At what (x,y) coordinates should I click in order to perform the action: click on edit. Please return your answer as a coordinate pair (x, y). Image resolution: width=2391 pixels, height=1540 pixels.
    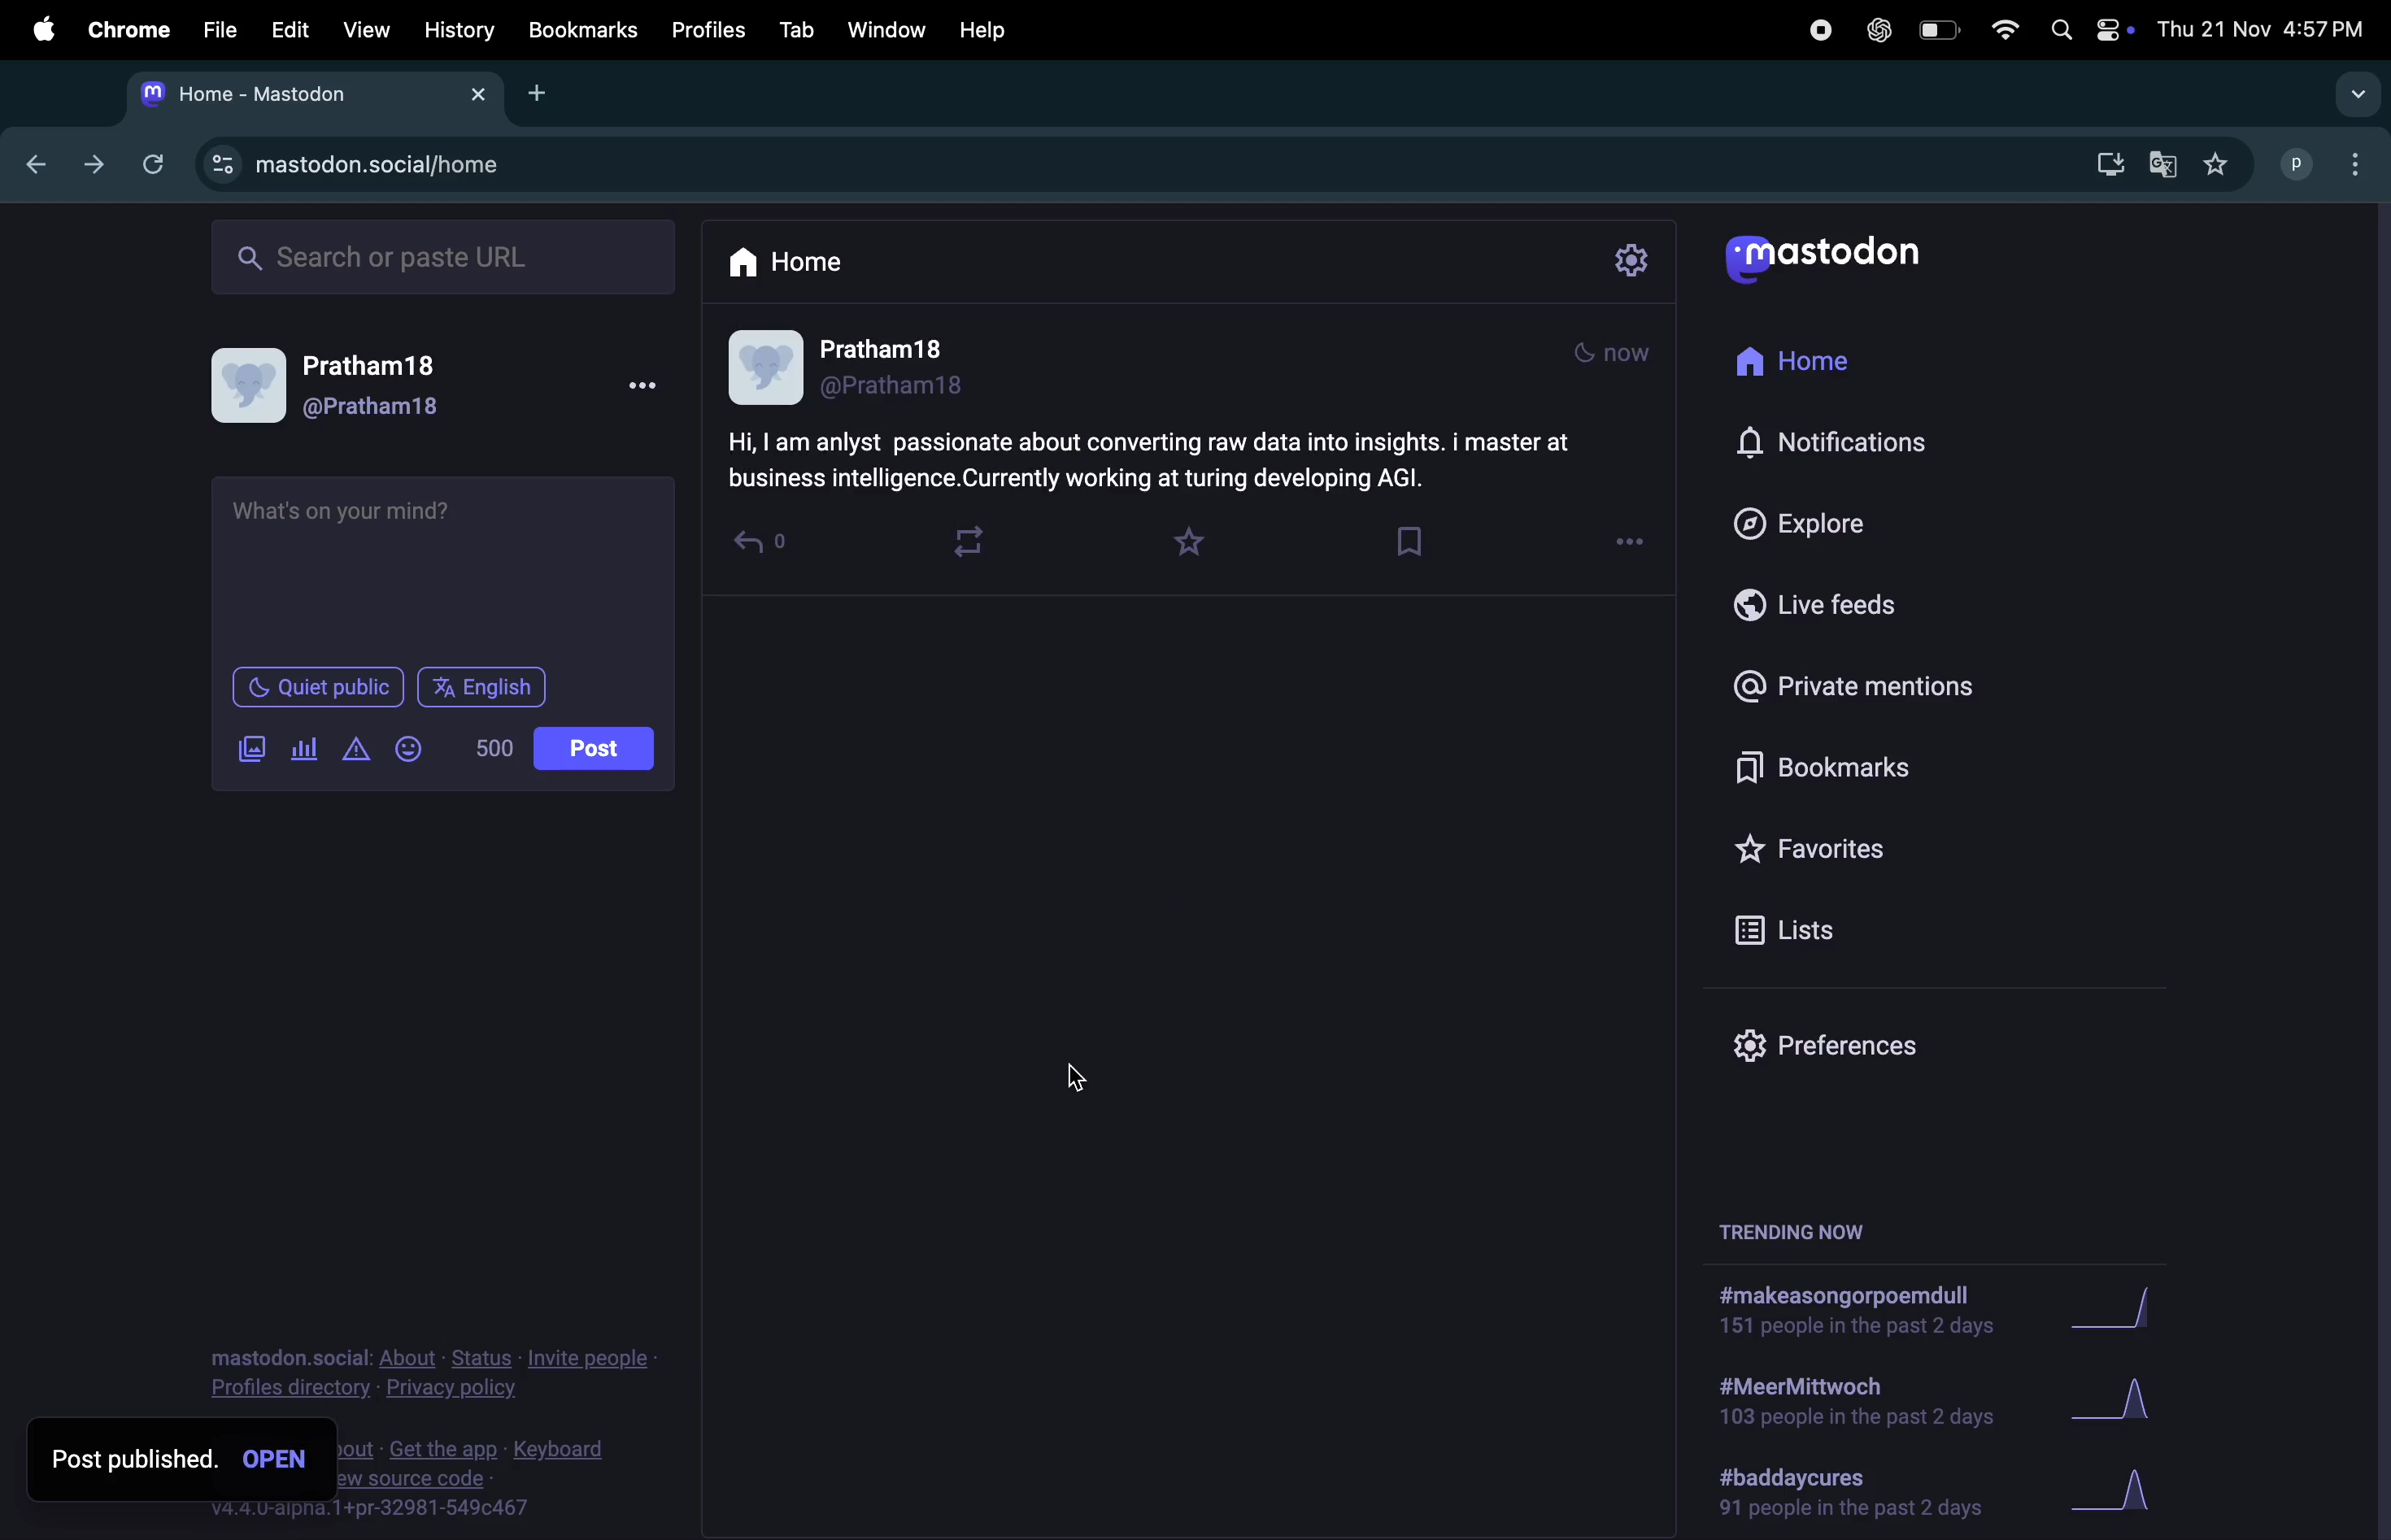
    Looking at the image, I should click on (284, 29).